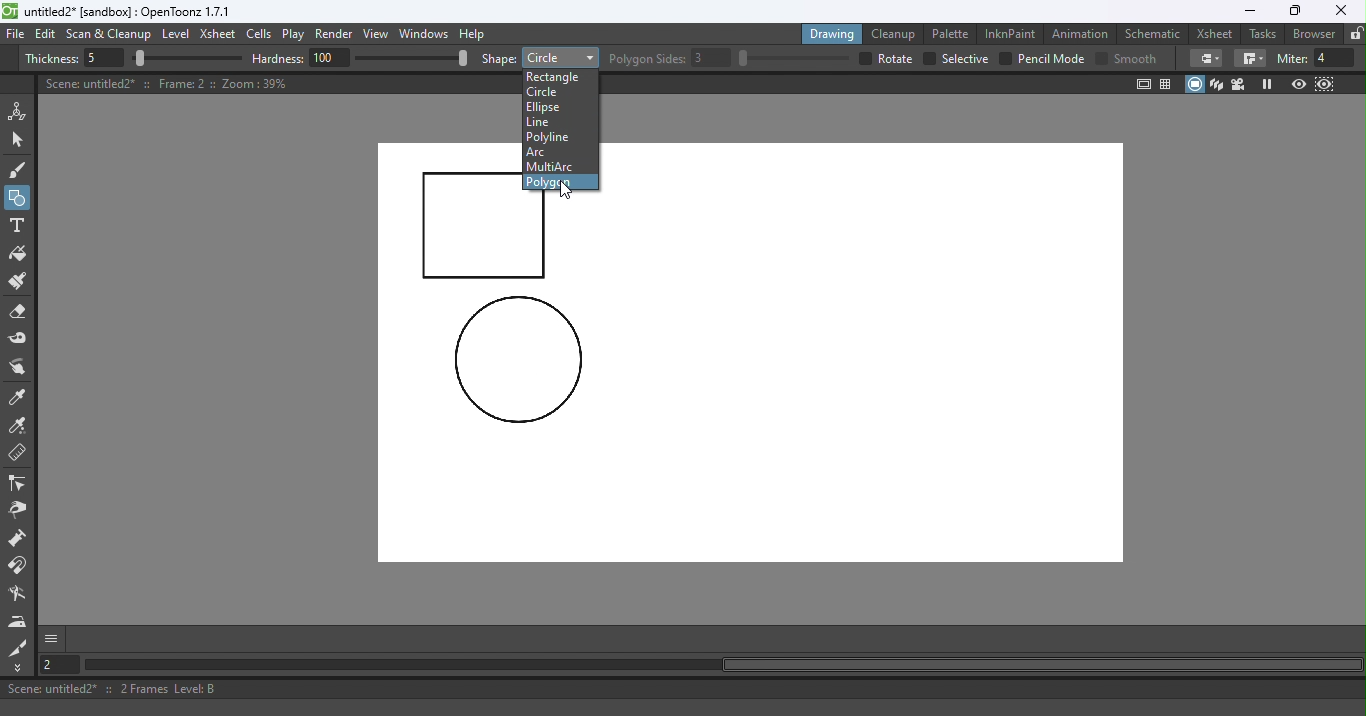 The height and width of the screenshot is (716, 1366). Describe the element at coordinates (411, 57) in the screenshot. I see `slider` at that location.